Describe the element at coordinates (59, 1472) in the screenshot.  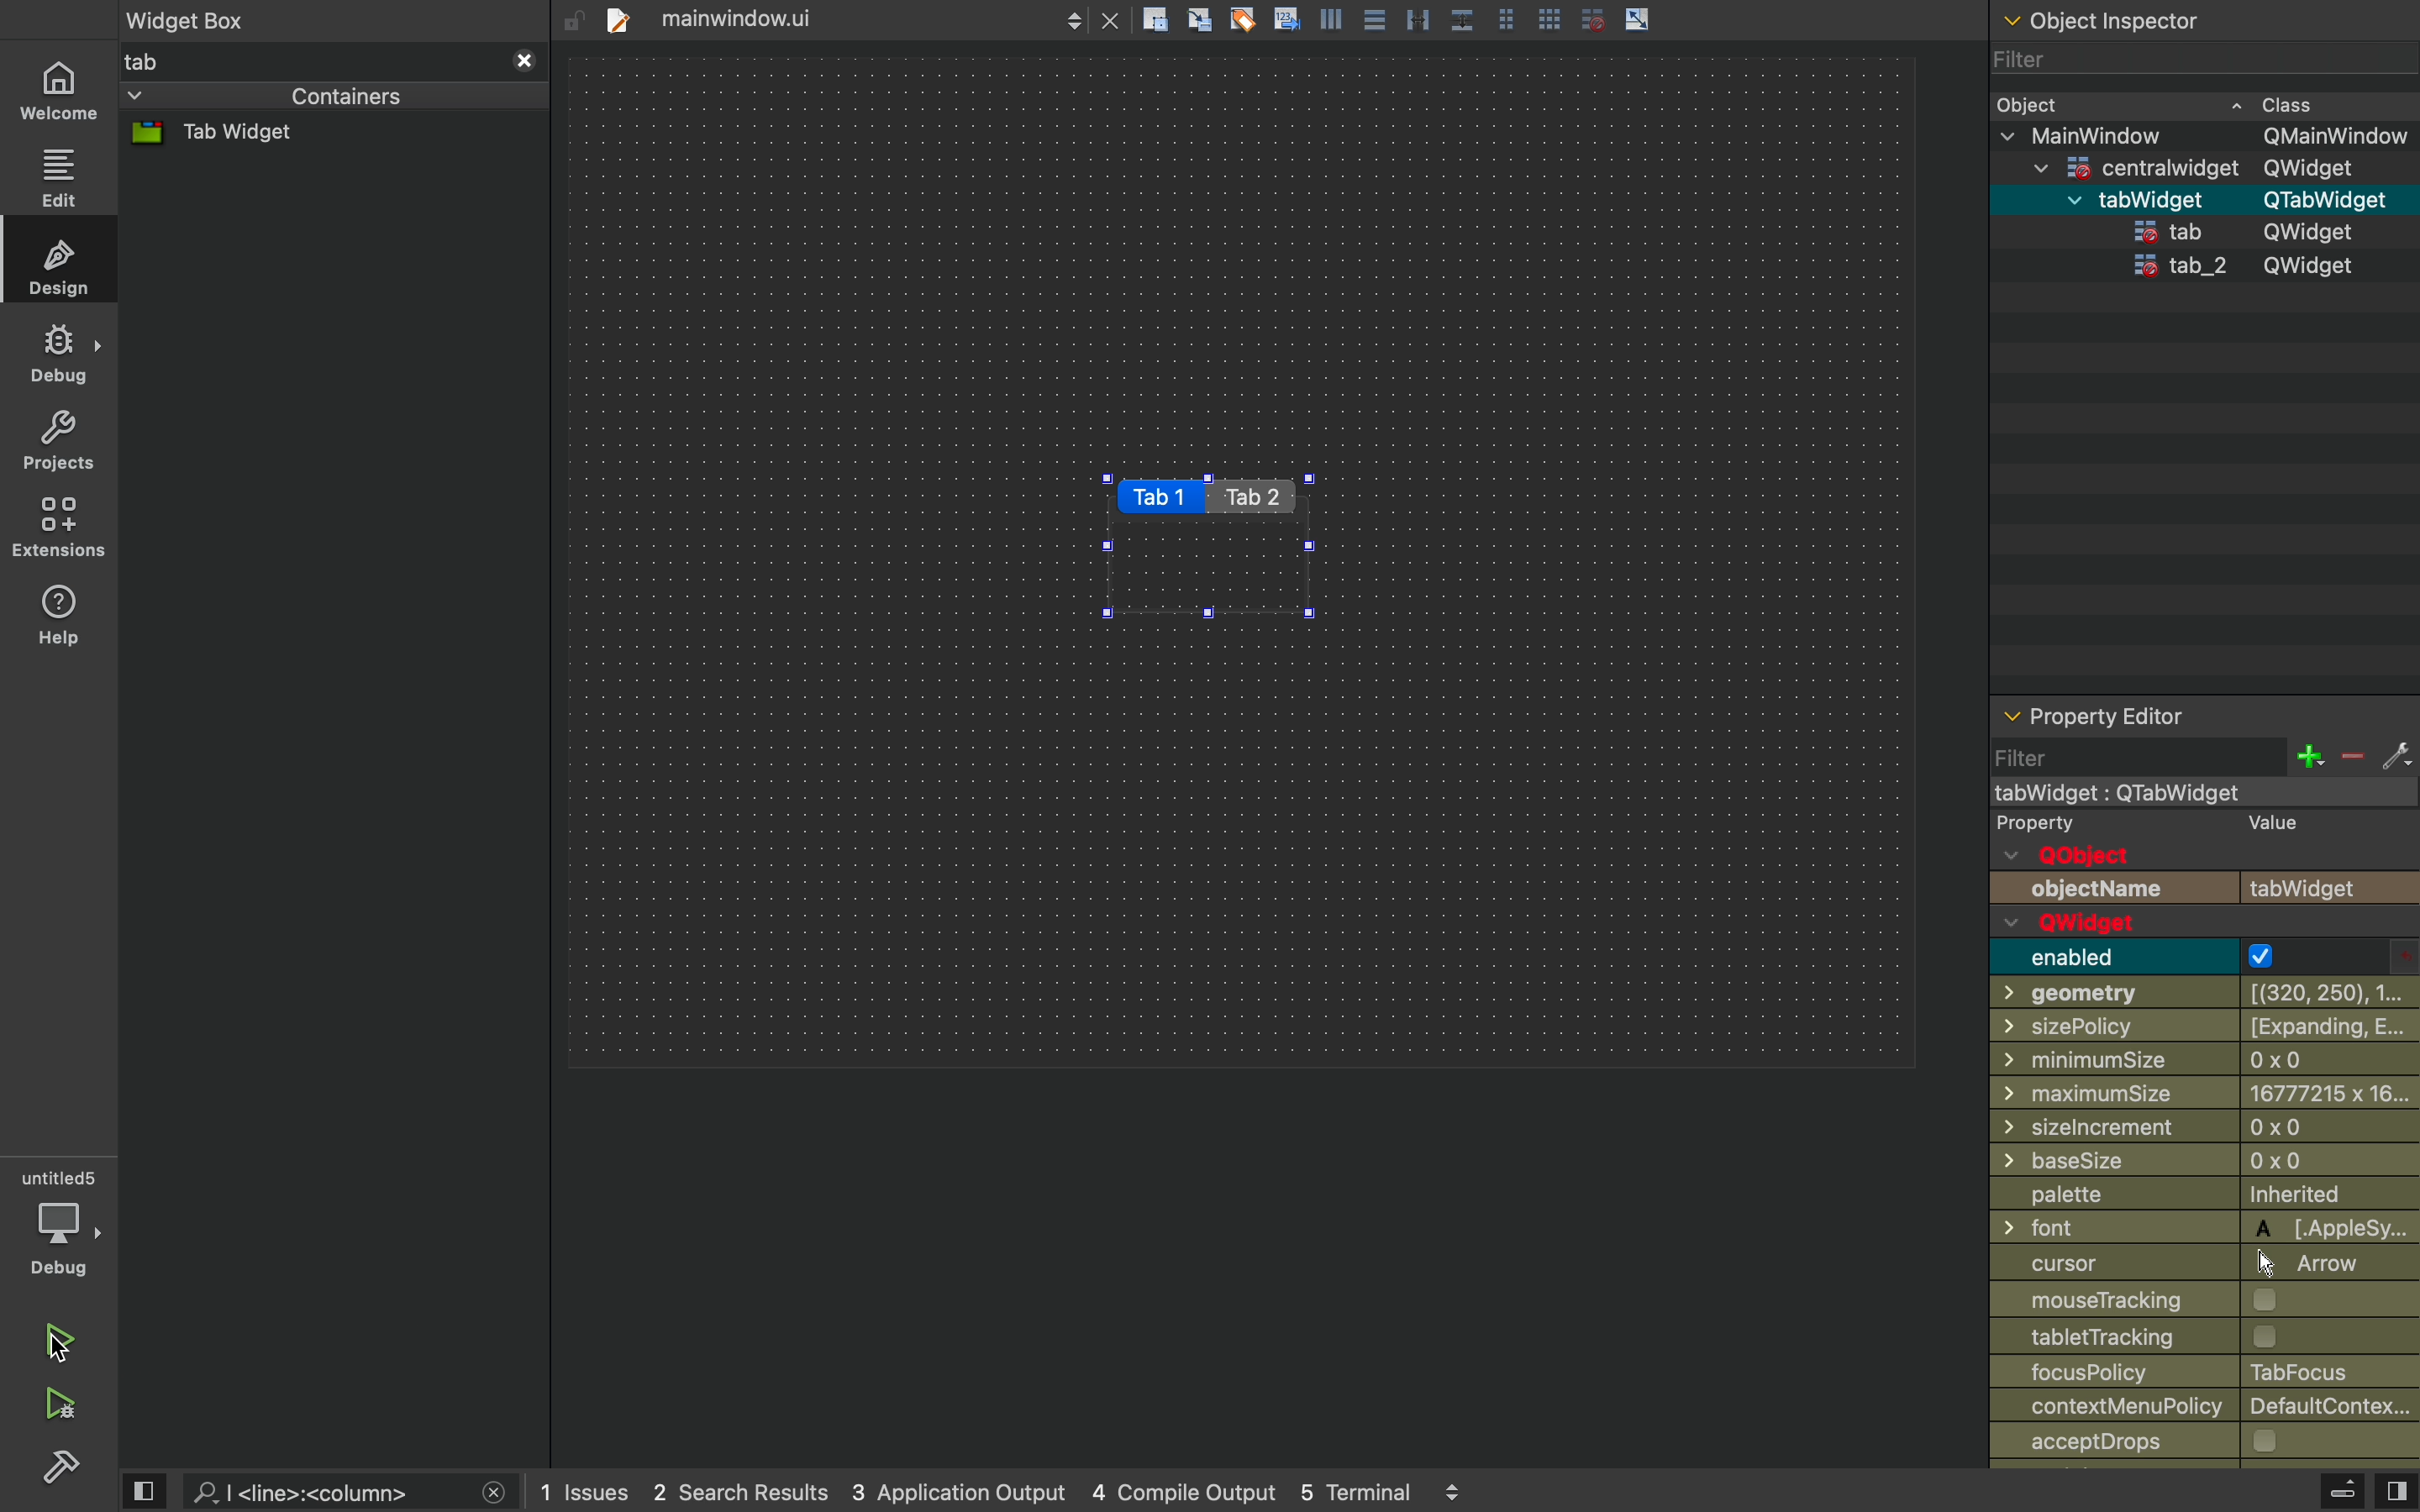
I see `build` at that location.